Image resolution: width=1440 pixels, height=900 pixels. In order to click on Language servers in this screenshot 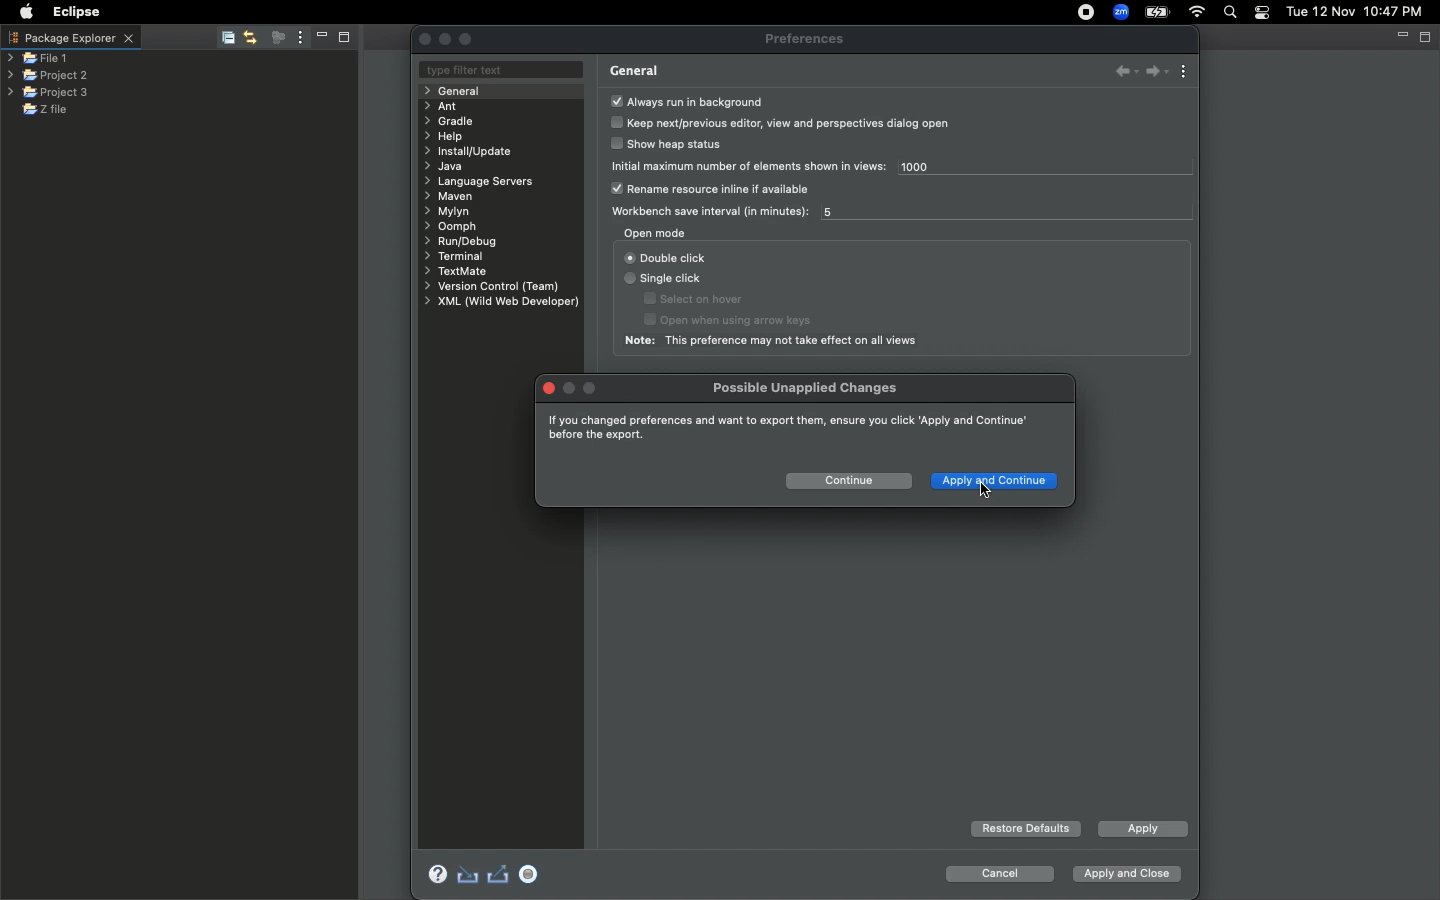, I will do `click(485, 182)`.